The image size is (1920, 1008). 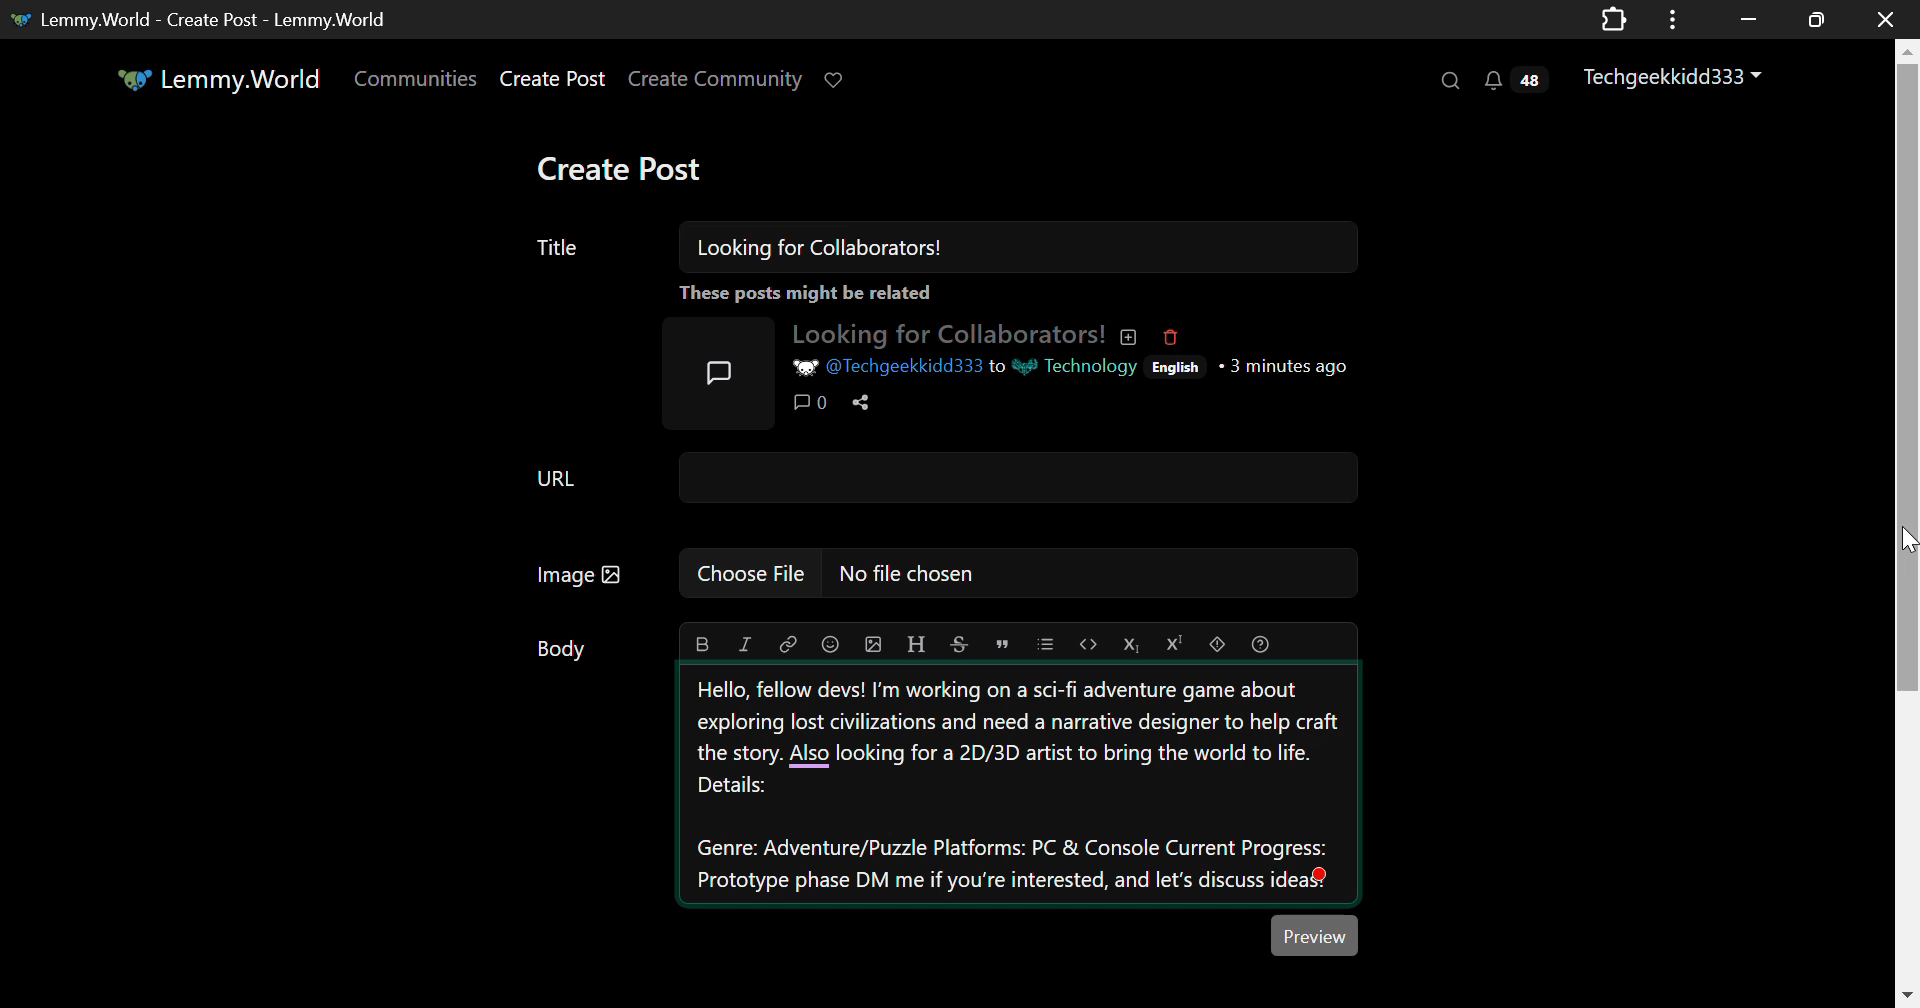 What do you see at coordinates (1513, 83) in the screenshot?
I see `Notifications ` at bounding box center [1513, 83].